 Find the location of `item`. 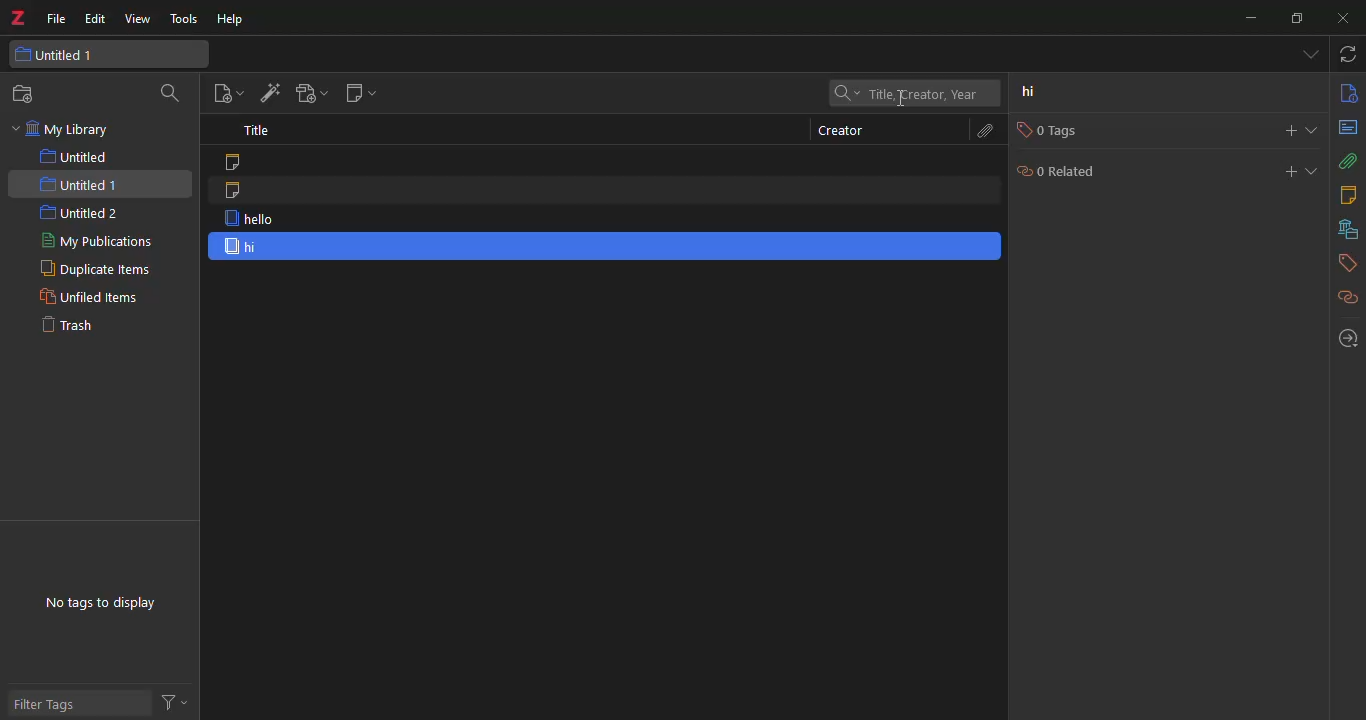

item is located at coordinates (249, 220).